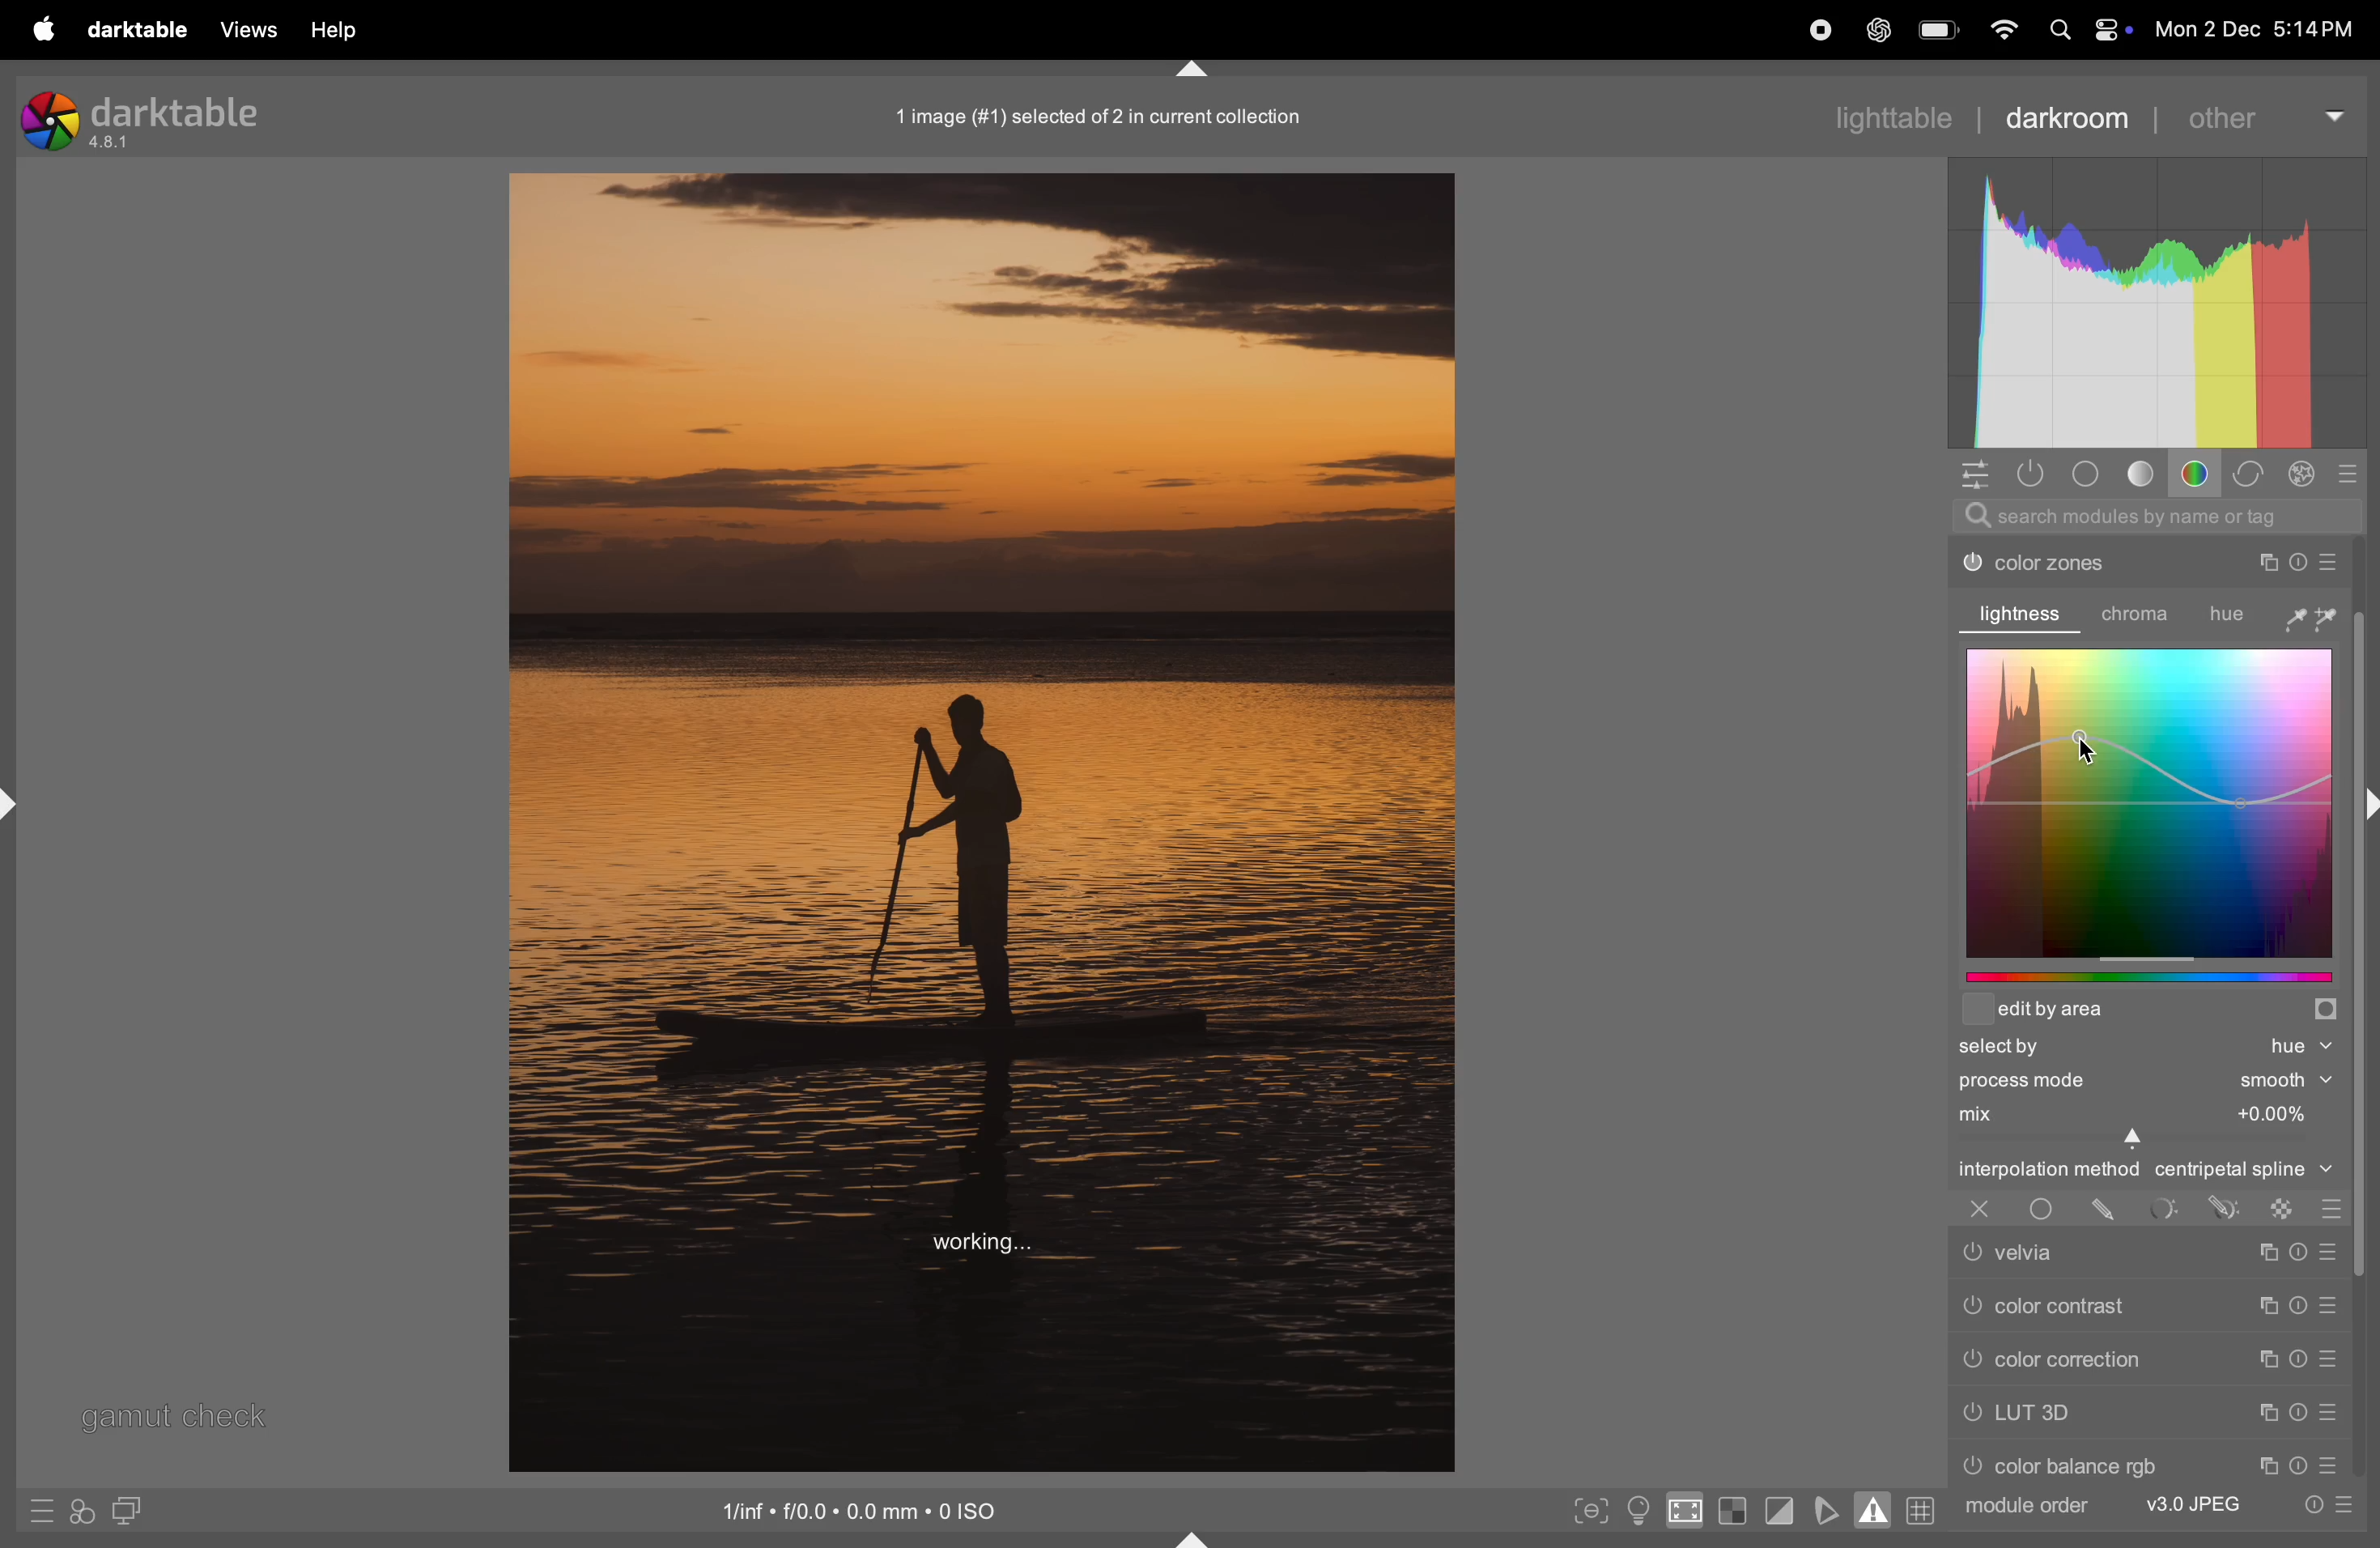 The height and width of the screenshot is (1548, 2380). I want to click on Timer, so click(2299, 1466).